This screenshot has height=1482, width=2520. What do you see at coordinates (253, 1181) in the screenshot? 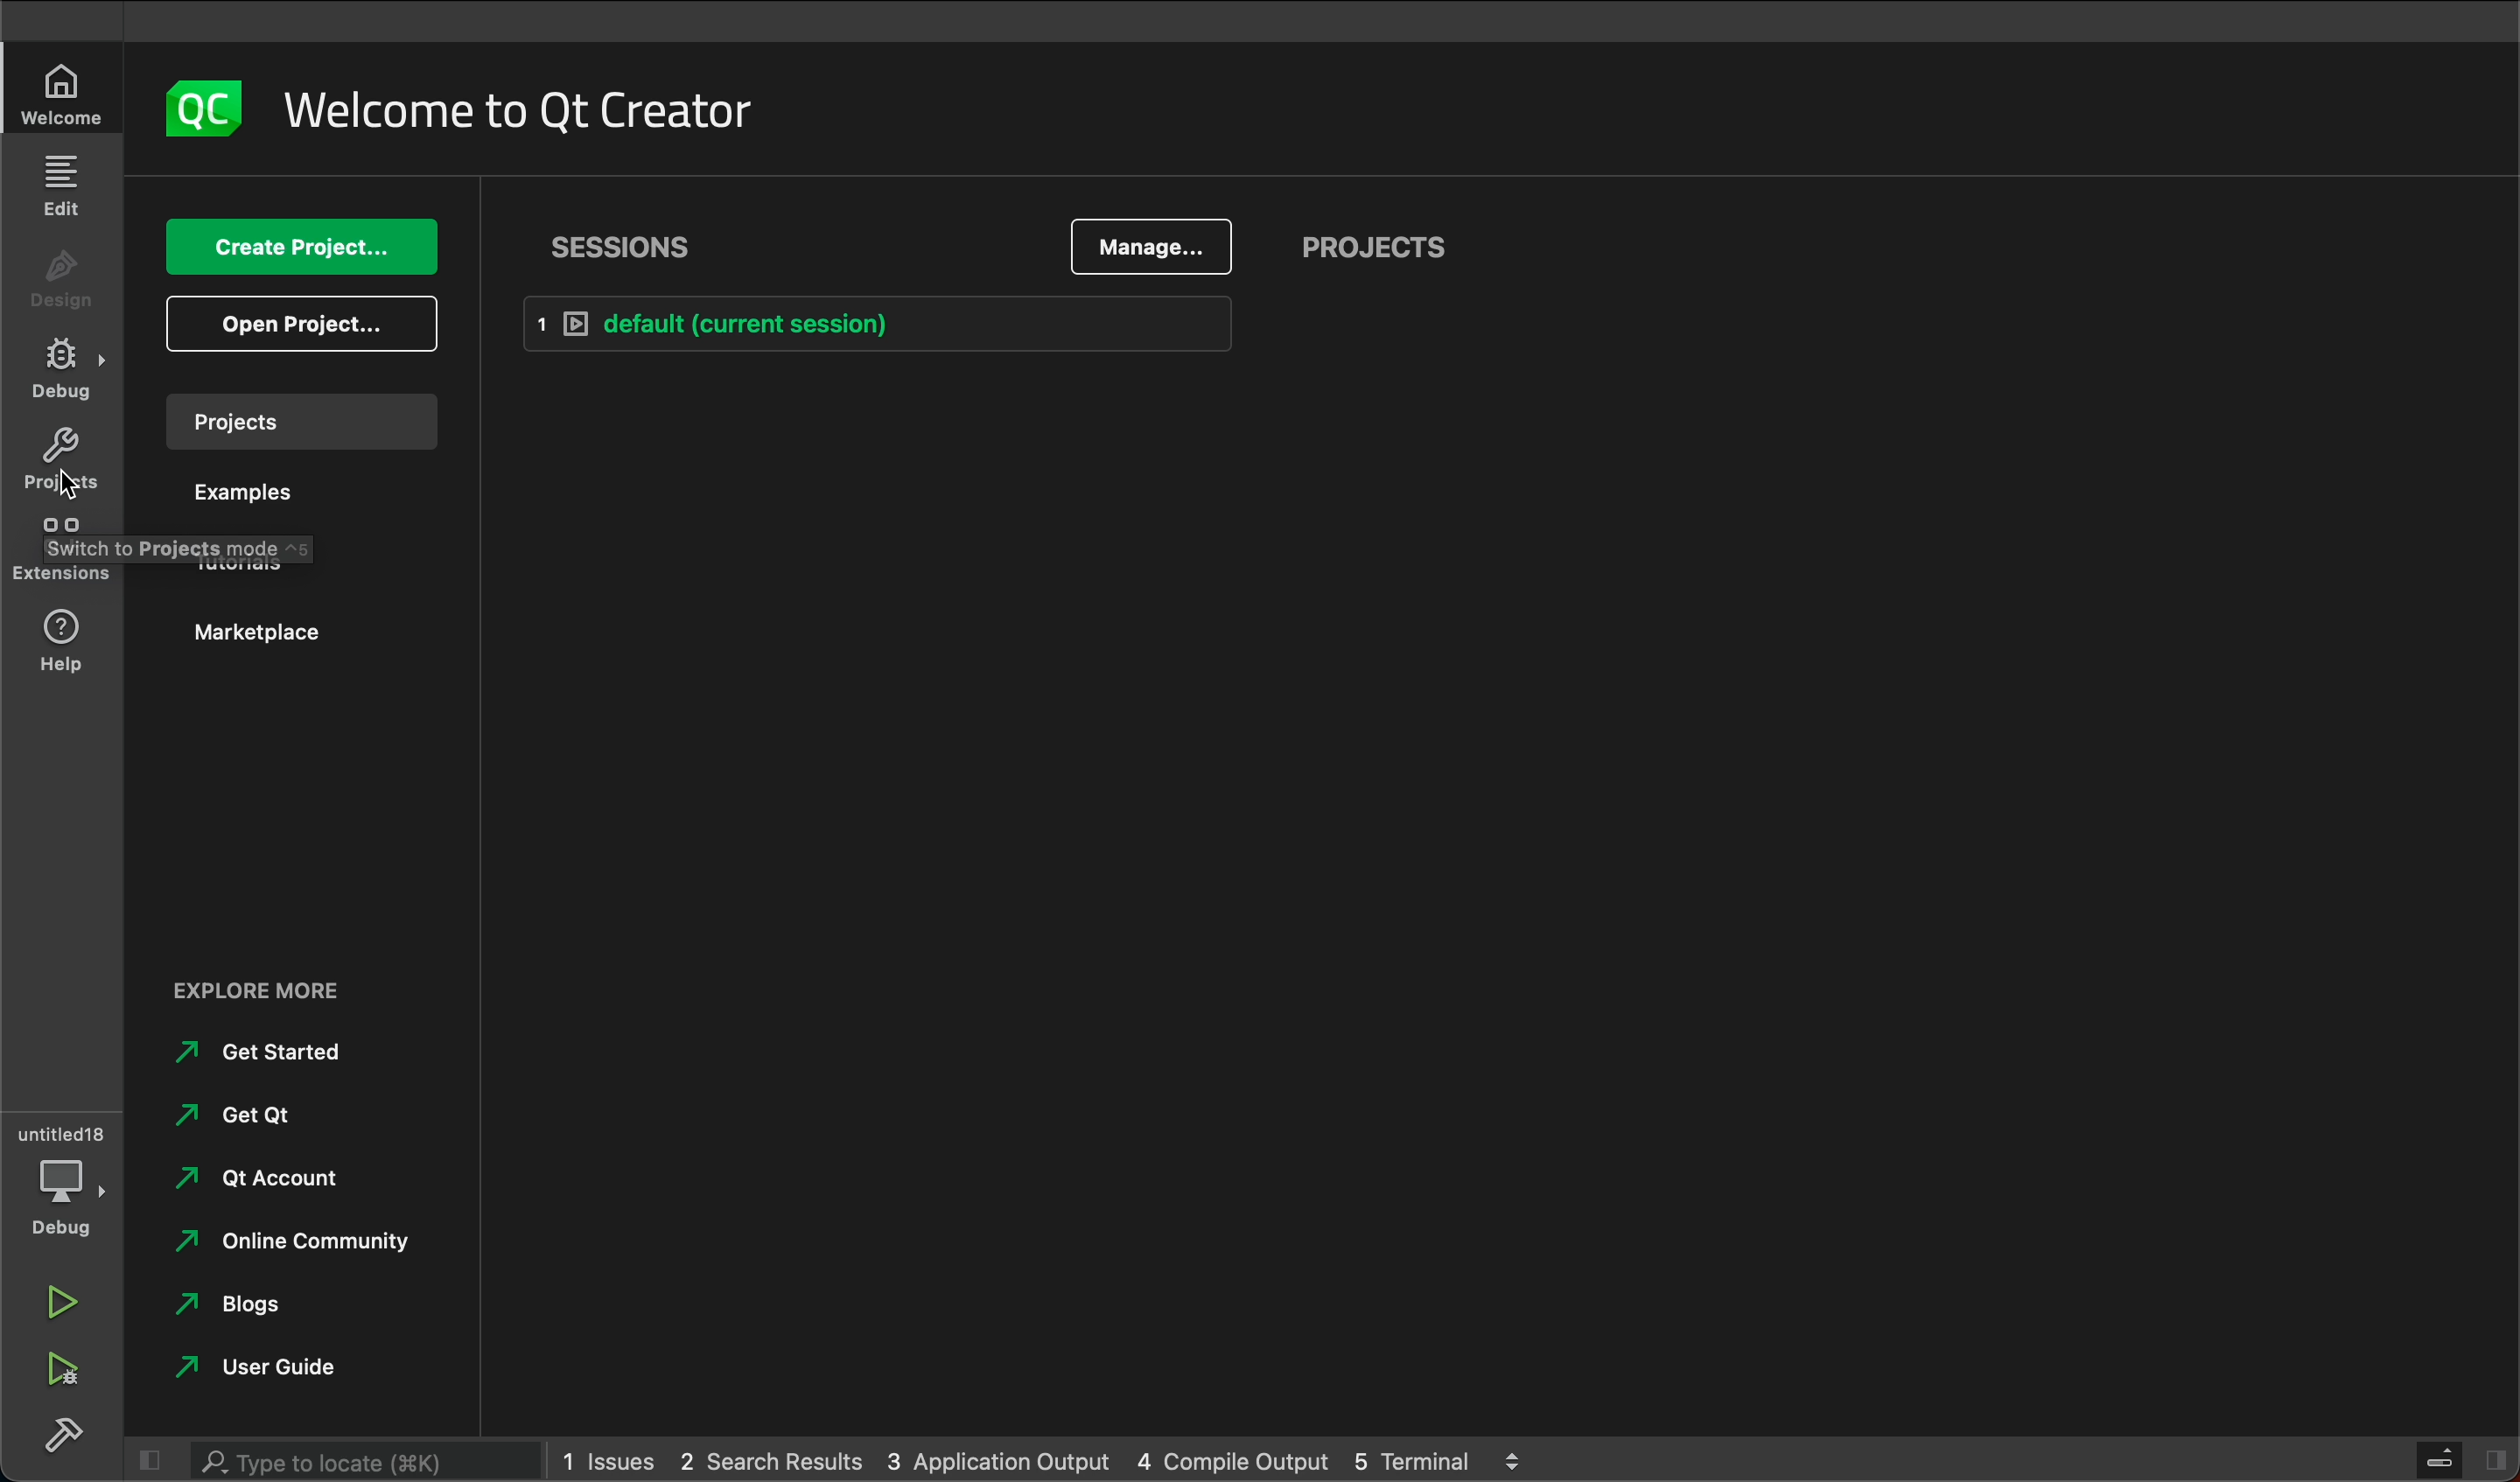
I see `qt account` at bounding box center [253, 1181].